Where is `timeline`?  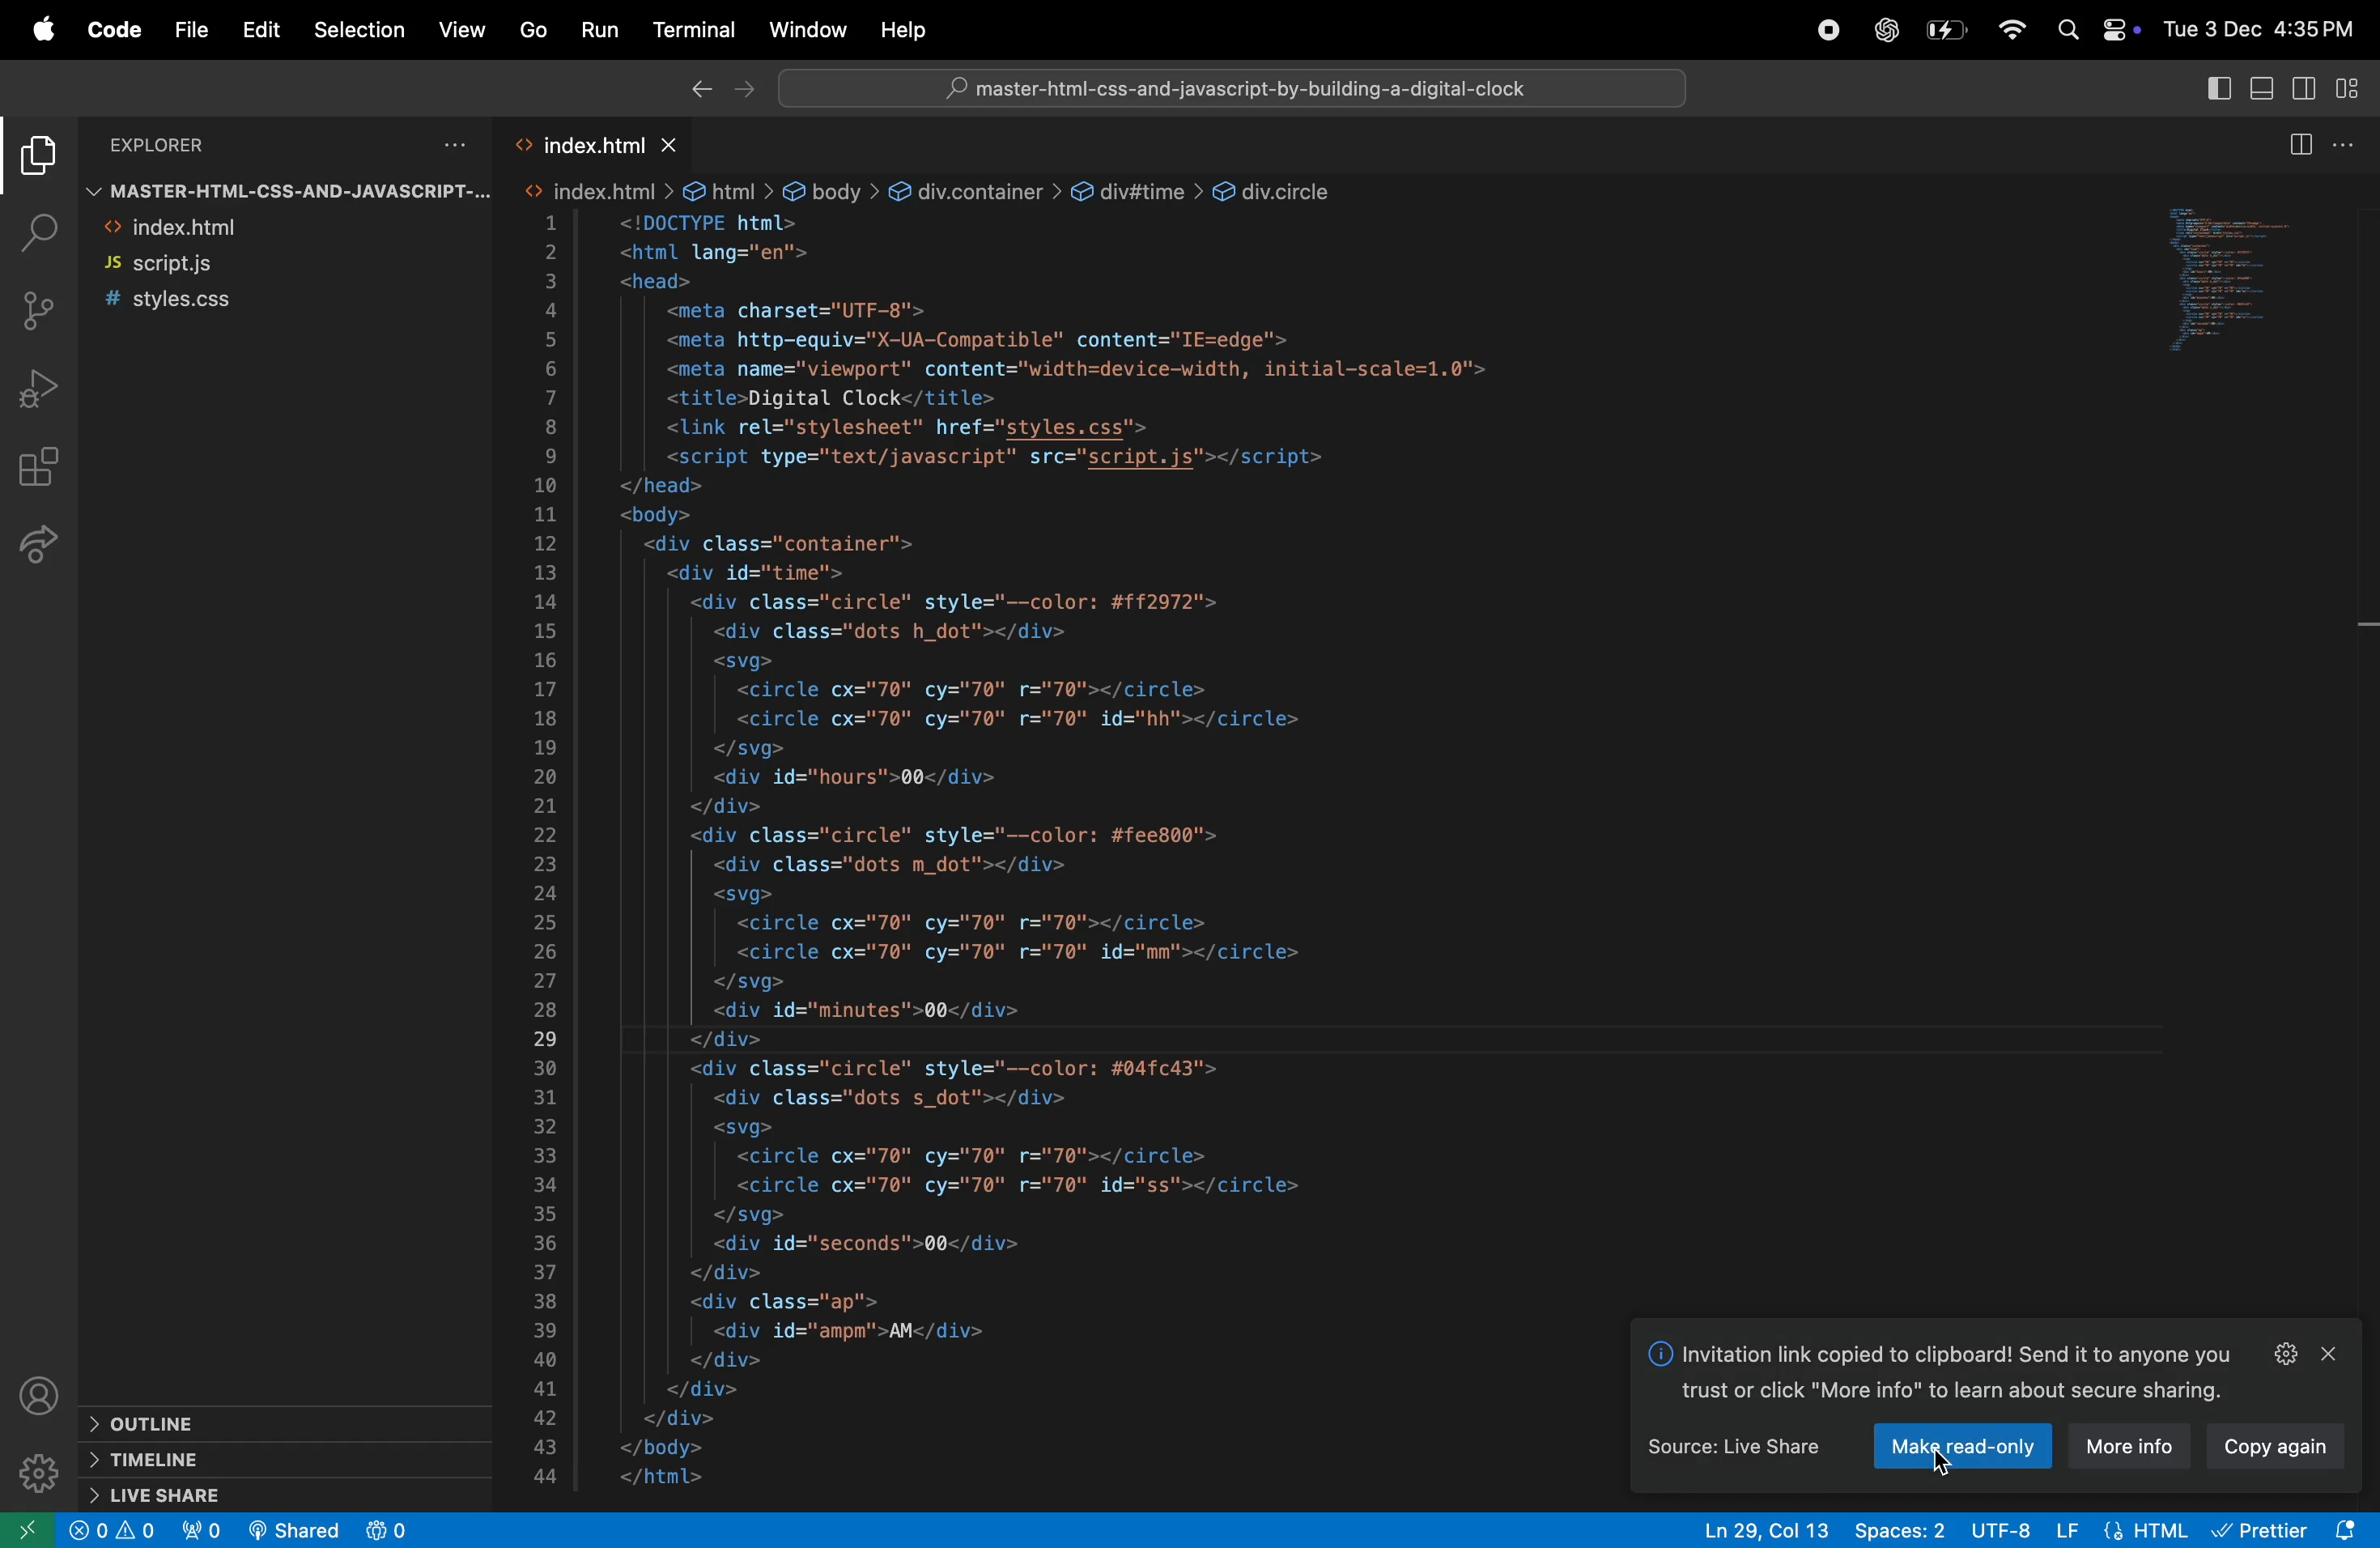 timeline is located at coordinates (270, 1458).